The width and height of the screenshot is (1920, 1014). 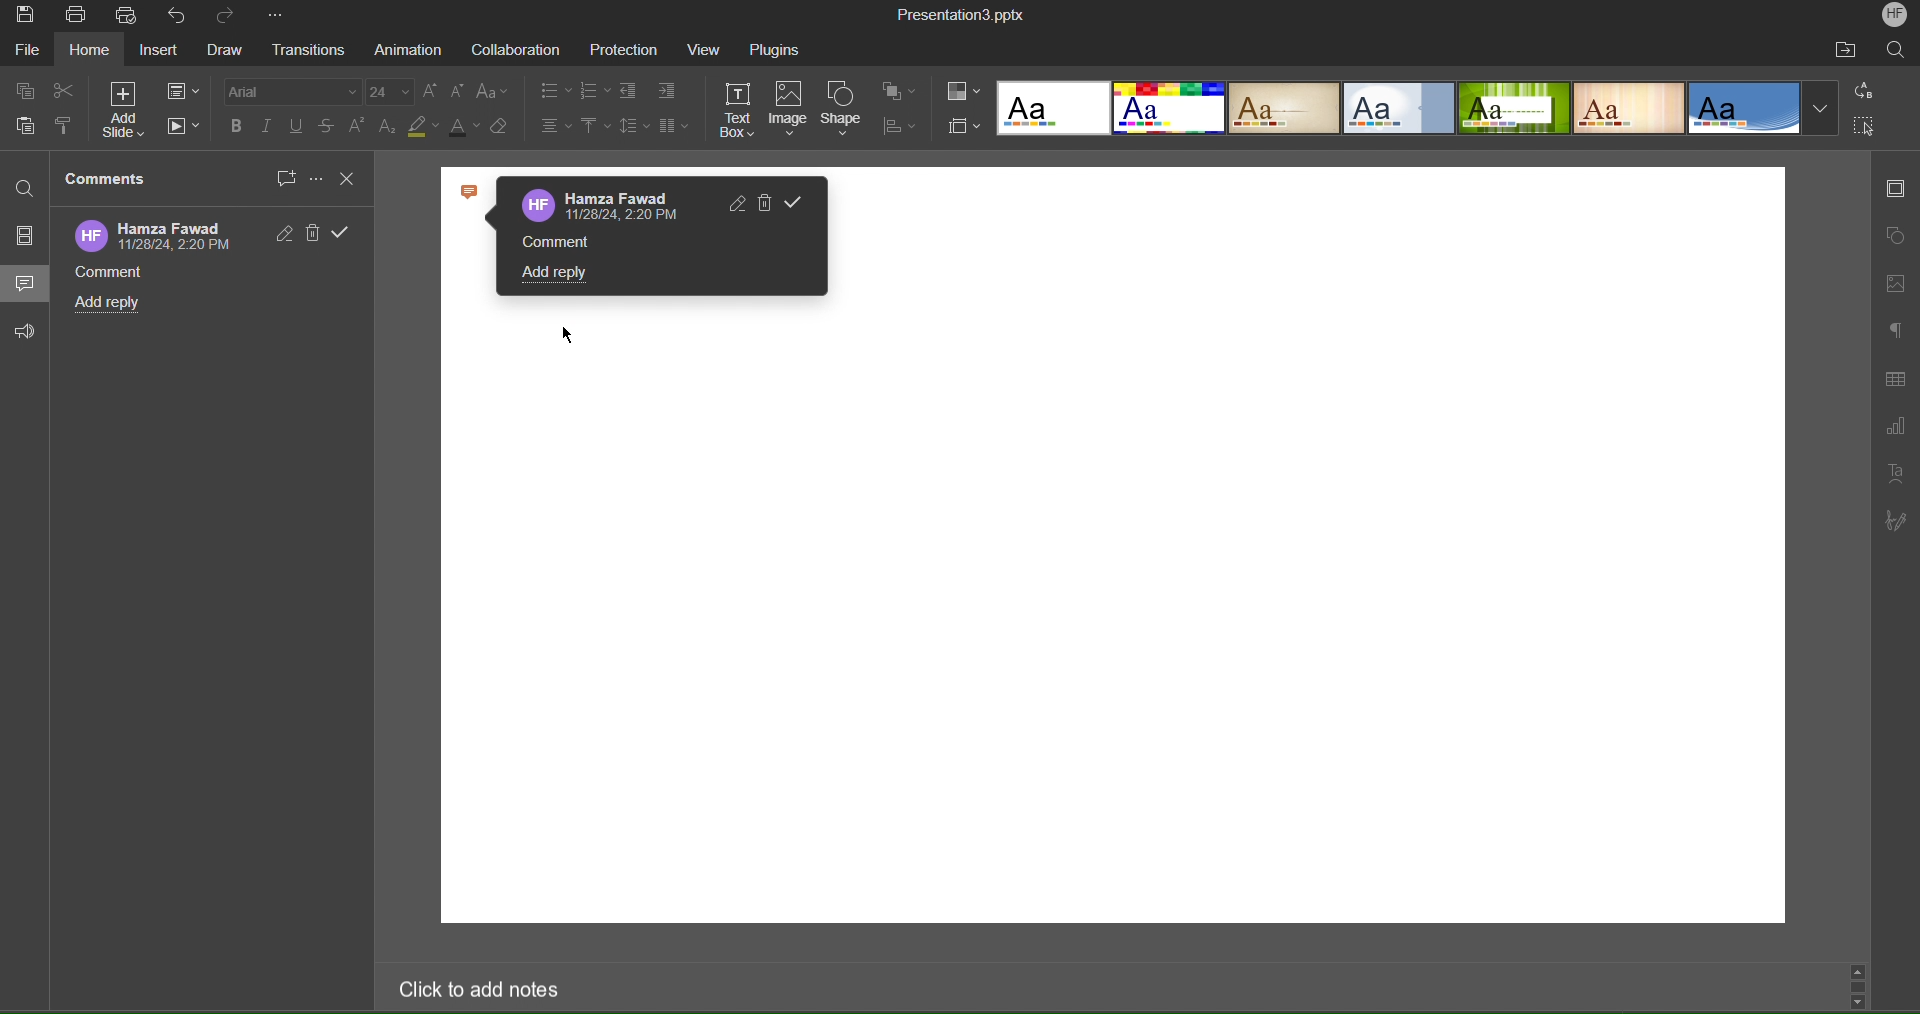 I want to click on Table, so click(x=1898, y=381).